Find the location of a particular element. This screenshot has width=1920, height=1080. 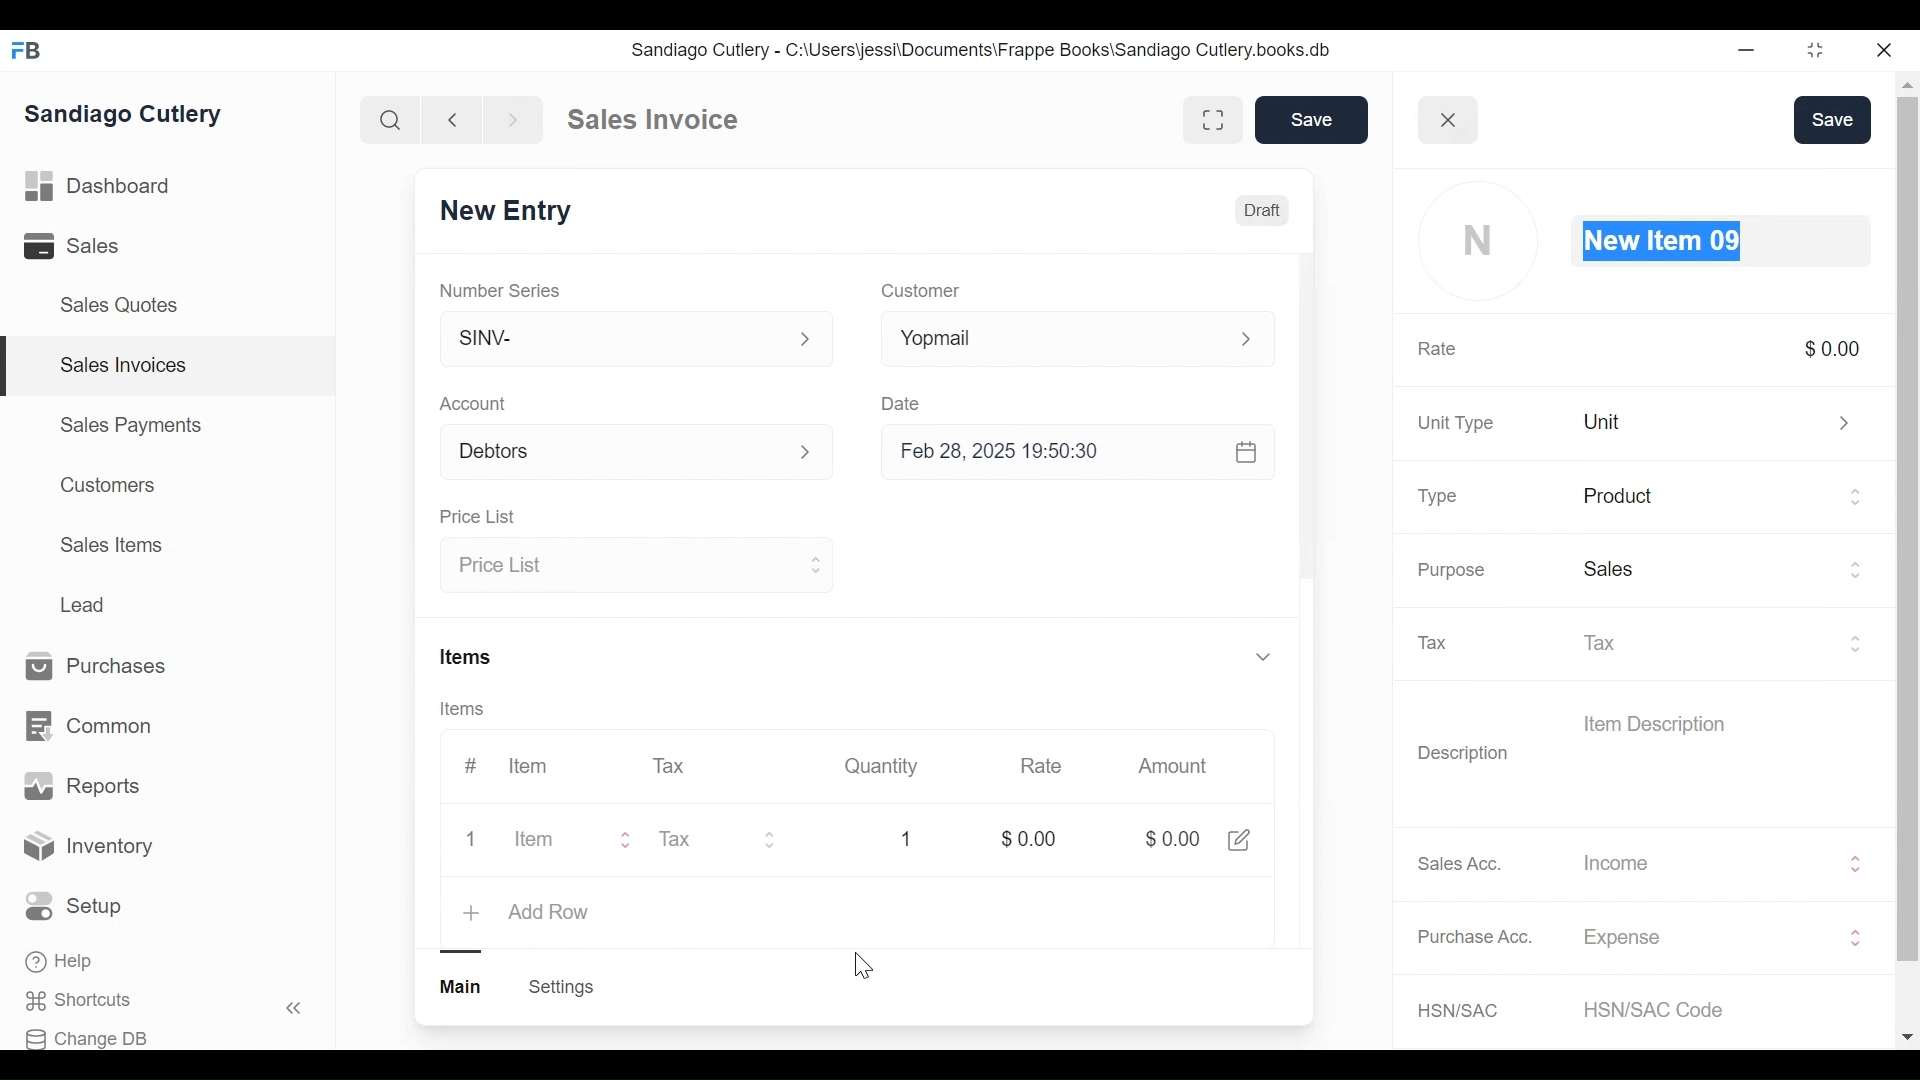

v is located at coordinates (1262, 658).